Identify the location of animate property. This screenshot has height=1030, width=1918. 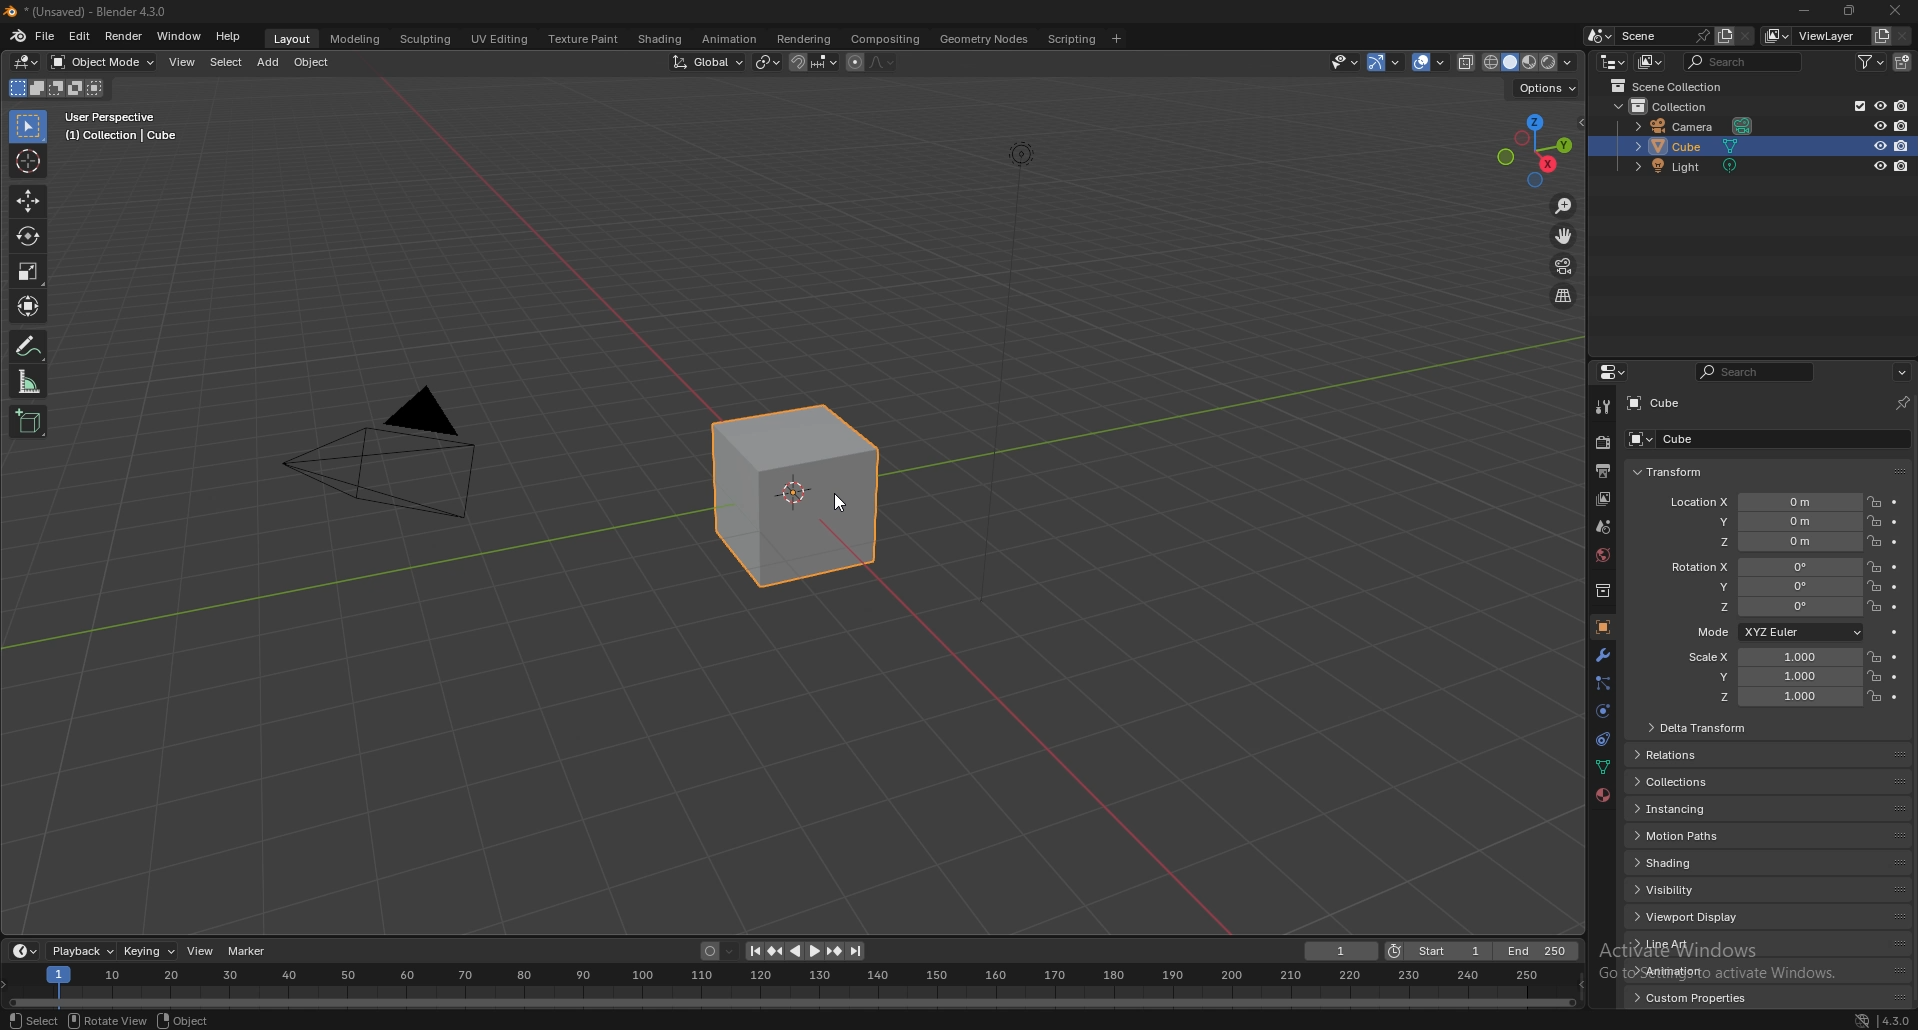
(1895, 698).